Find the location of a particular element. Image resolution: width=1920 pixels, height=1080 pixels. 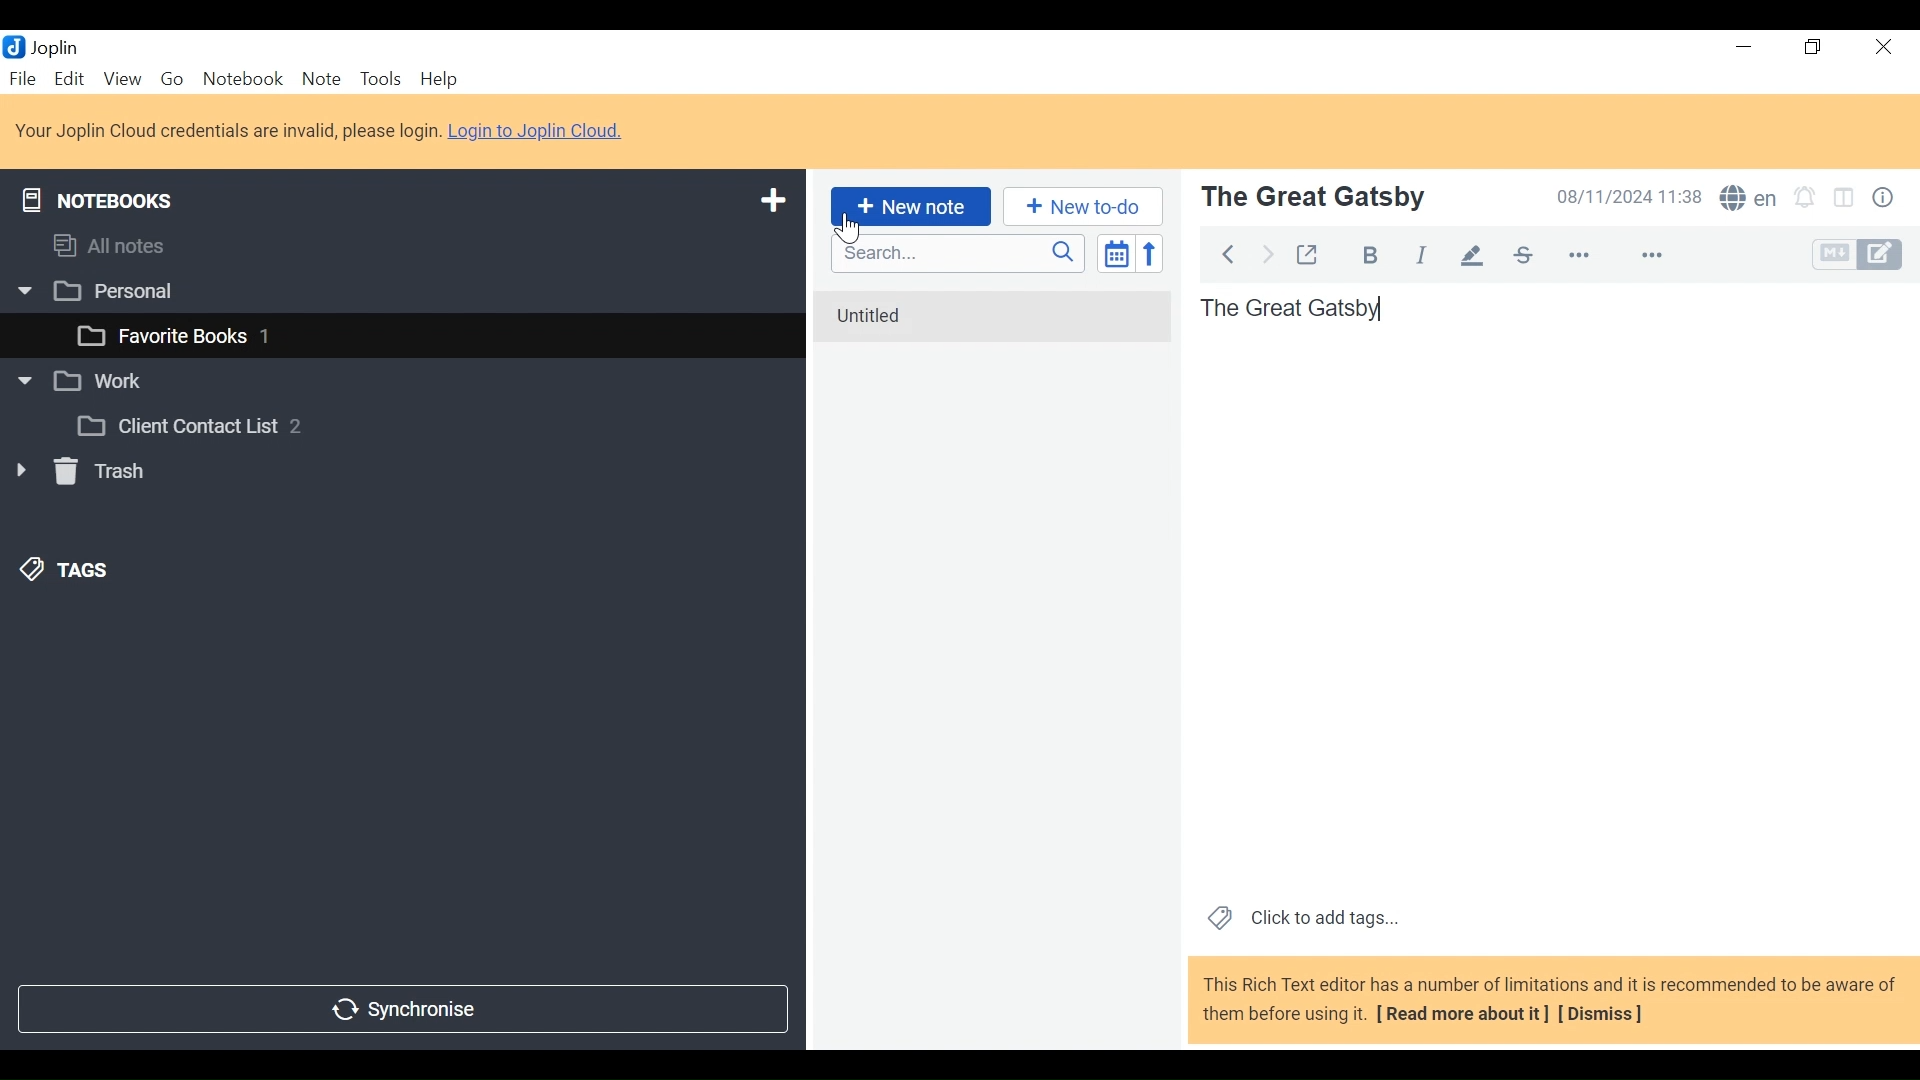

Go is located at coordinates (169, 80).